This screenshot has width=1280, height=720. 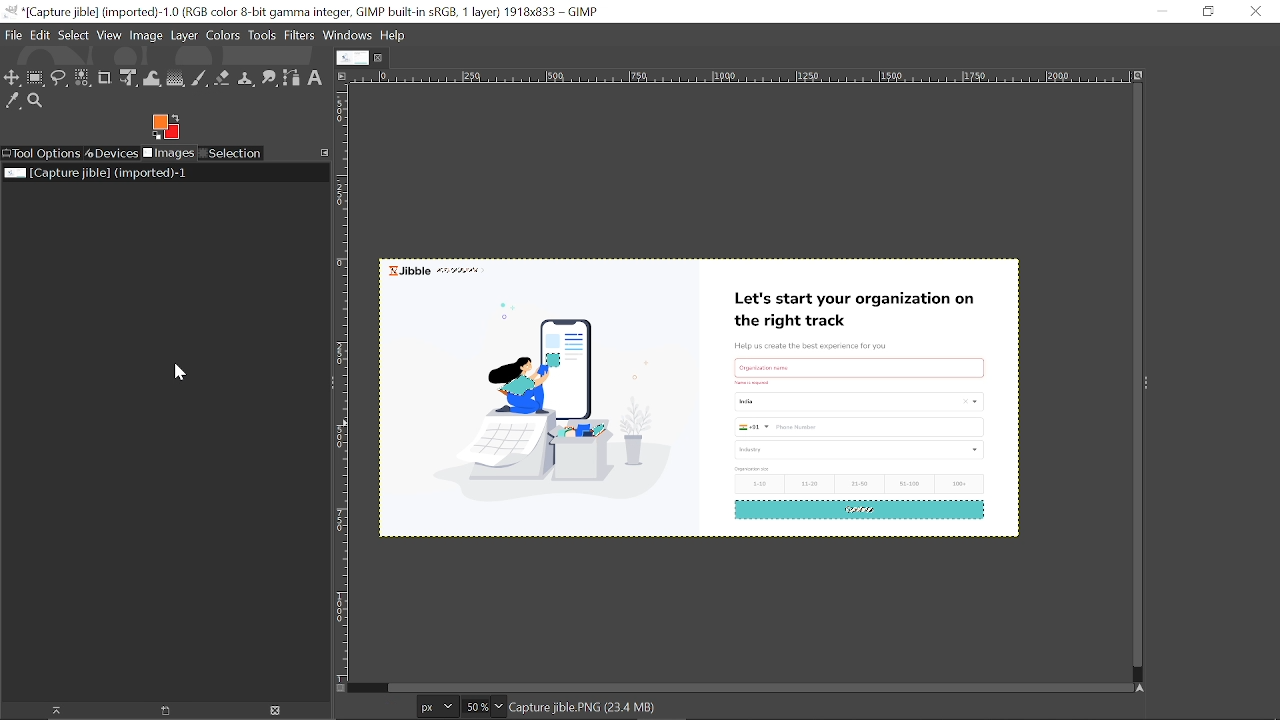 I want to click on image name, so click(x=628, y=708).